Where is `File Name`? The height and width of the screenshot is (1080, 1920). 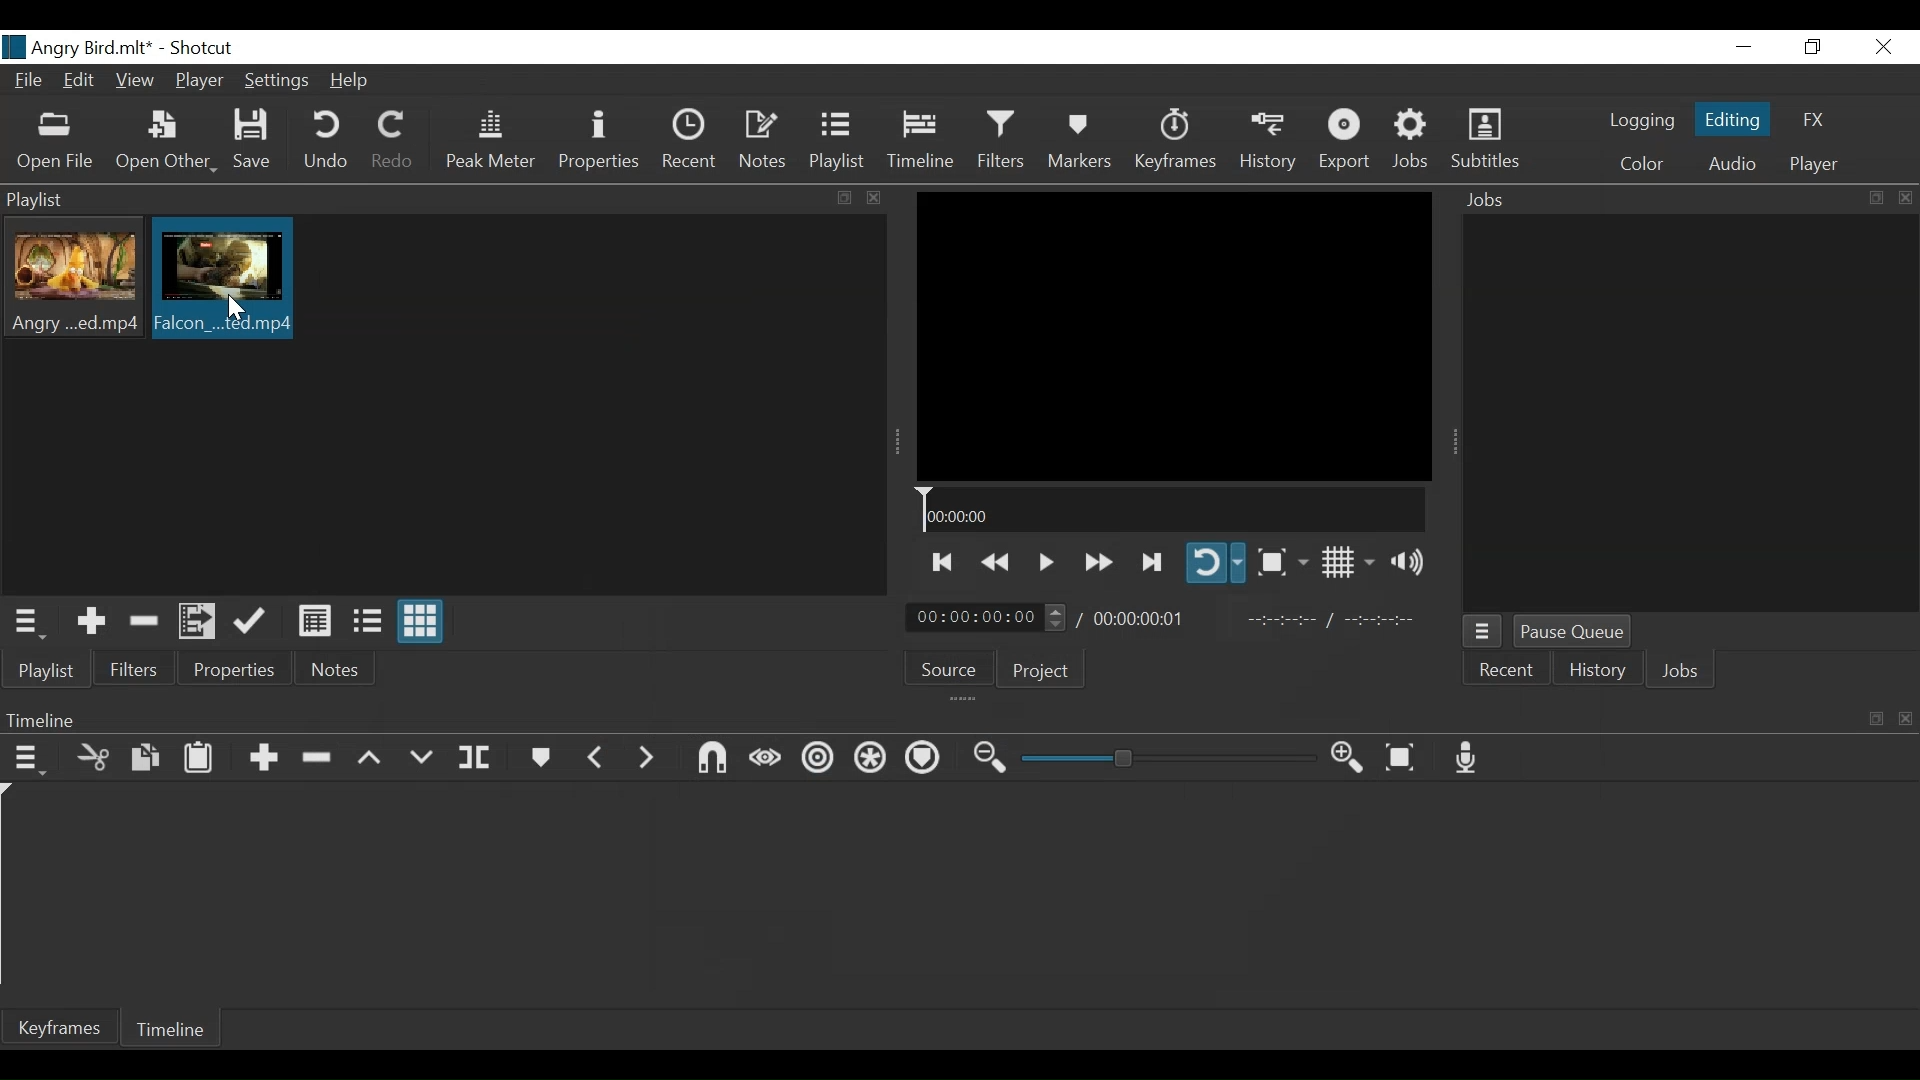
File Name is located at coordinates (31, 83).